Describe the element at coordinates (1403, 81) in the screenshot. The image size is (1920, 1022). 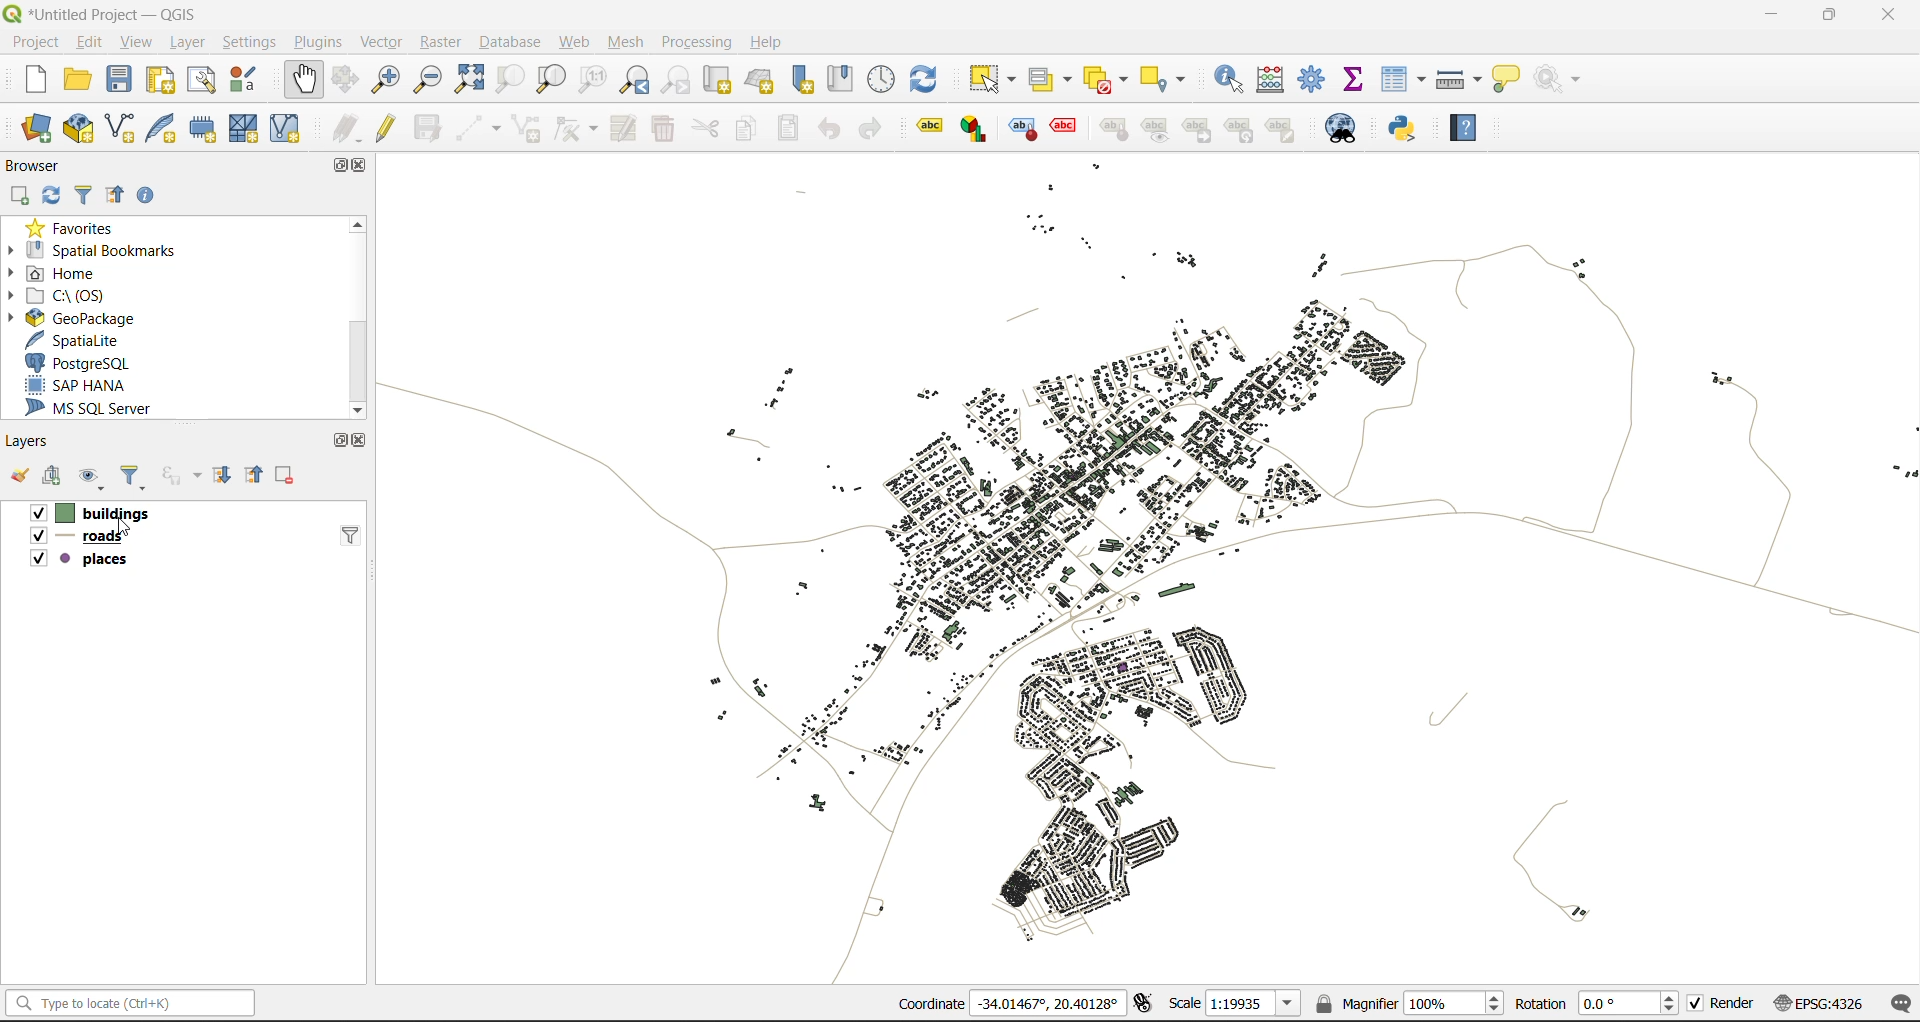
I see `attributes table` at that location.